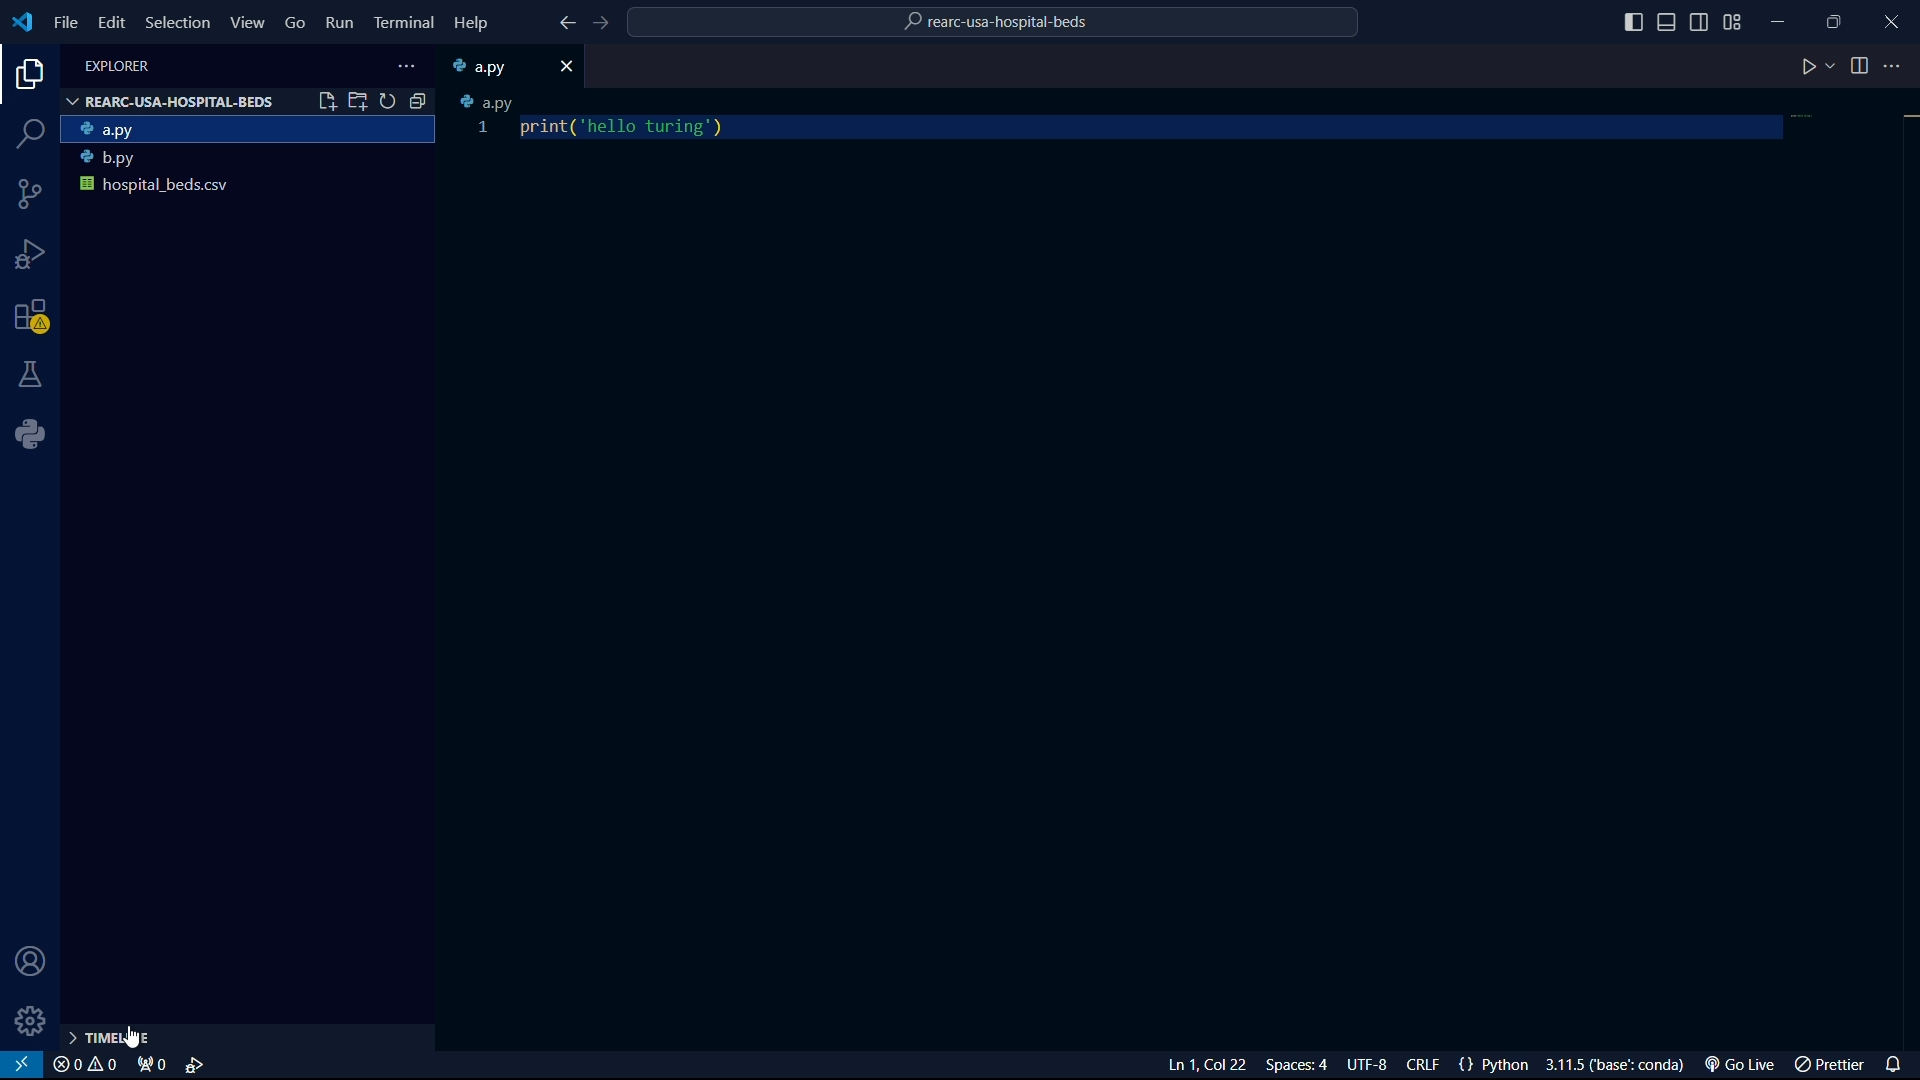 This screenshot has height=1080, width=1920. What do you see at coordinates (339, 24) in the screenshot?
I see `run menu` at bounding box center [339, 24].